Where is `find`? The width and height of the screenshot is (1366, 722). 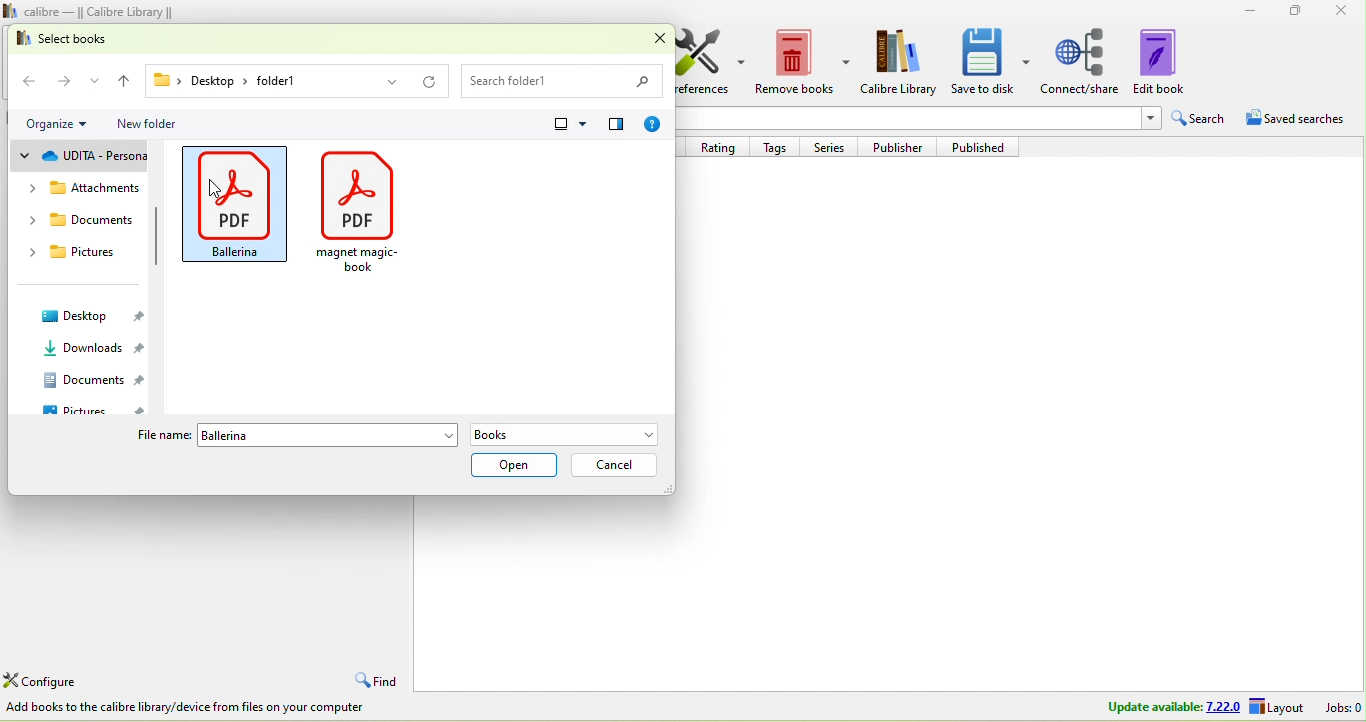 find is located at coordinates (380, 680).